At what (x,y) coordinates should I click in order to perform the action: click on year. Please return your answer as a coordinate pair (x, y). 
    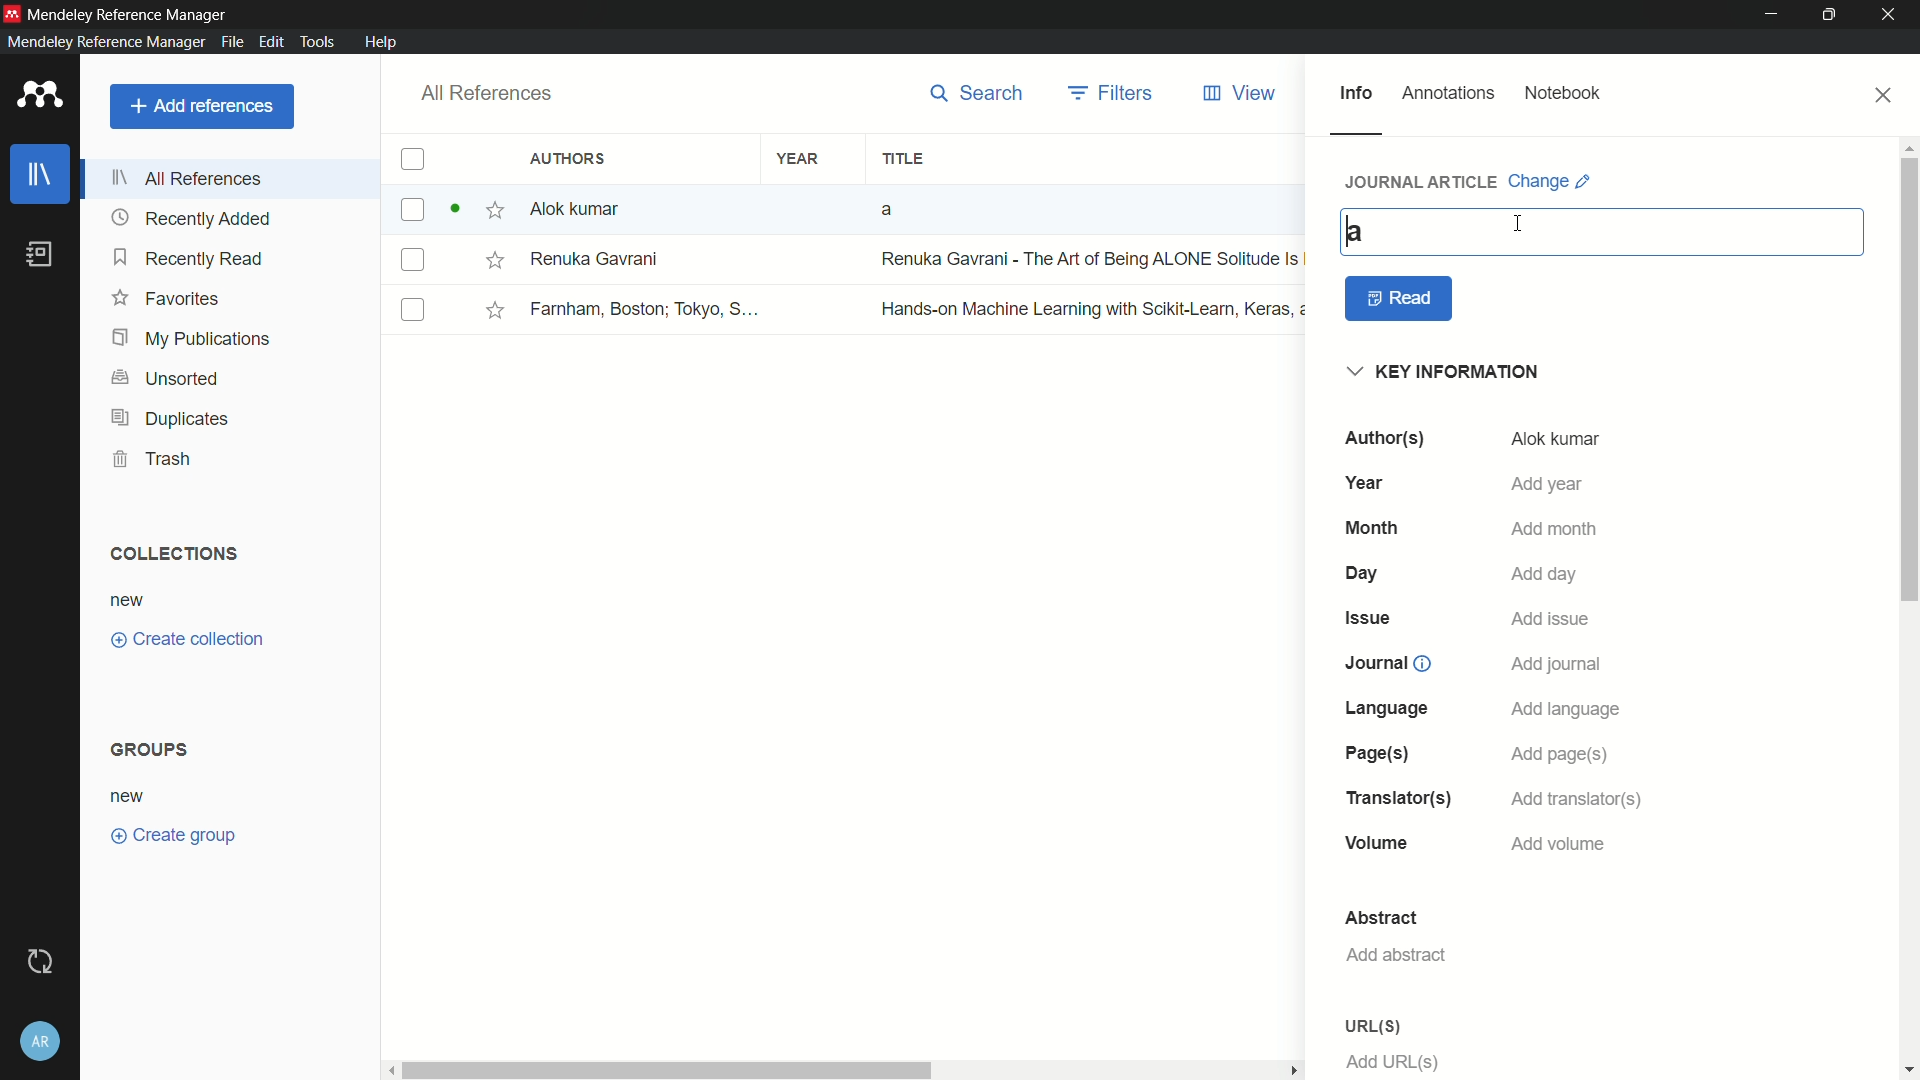
    Looking at the image, I should click on (799, 160).